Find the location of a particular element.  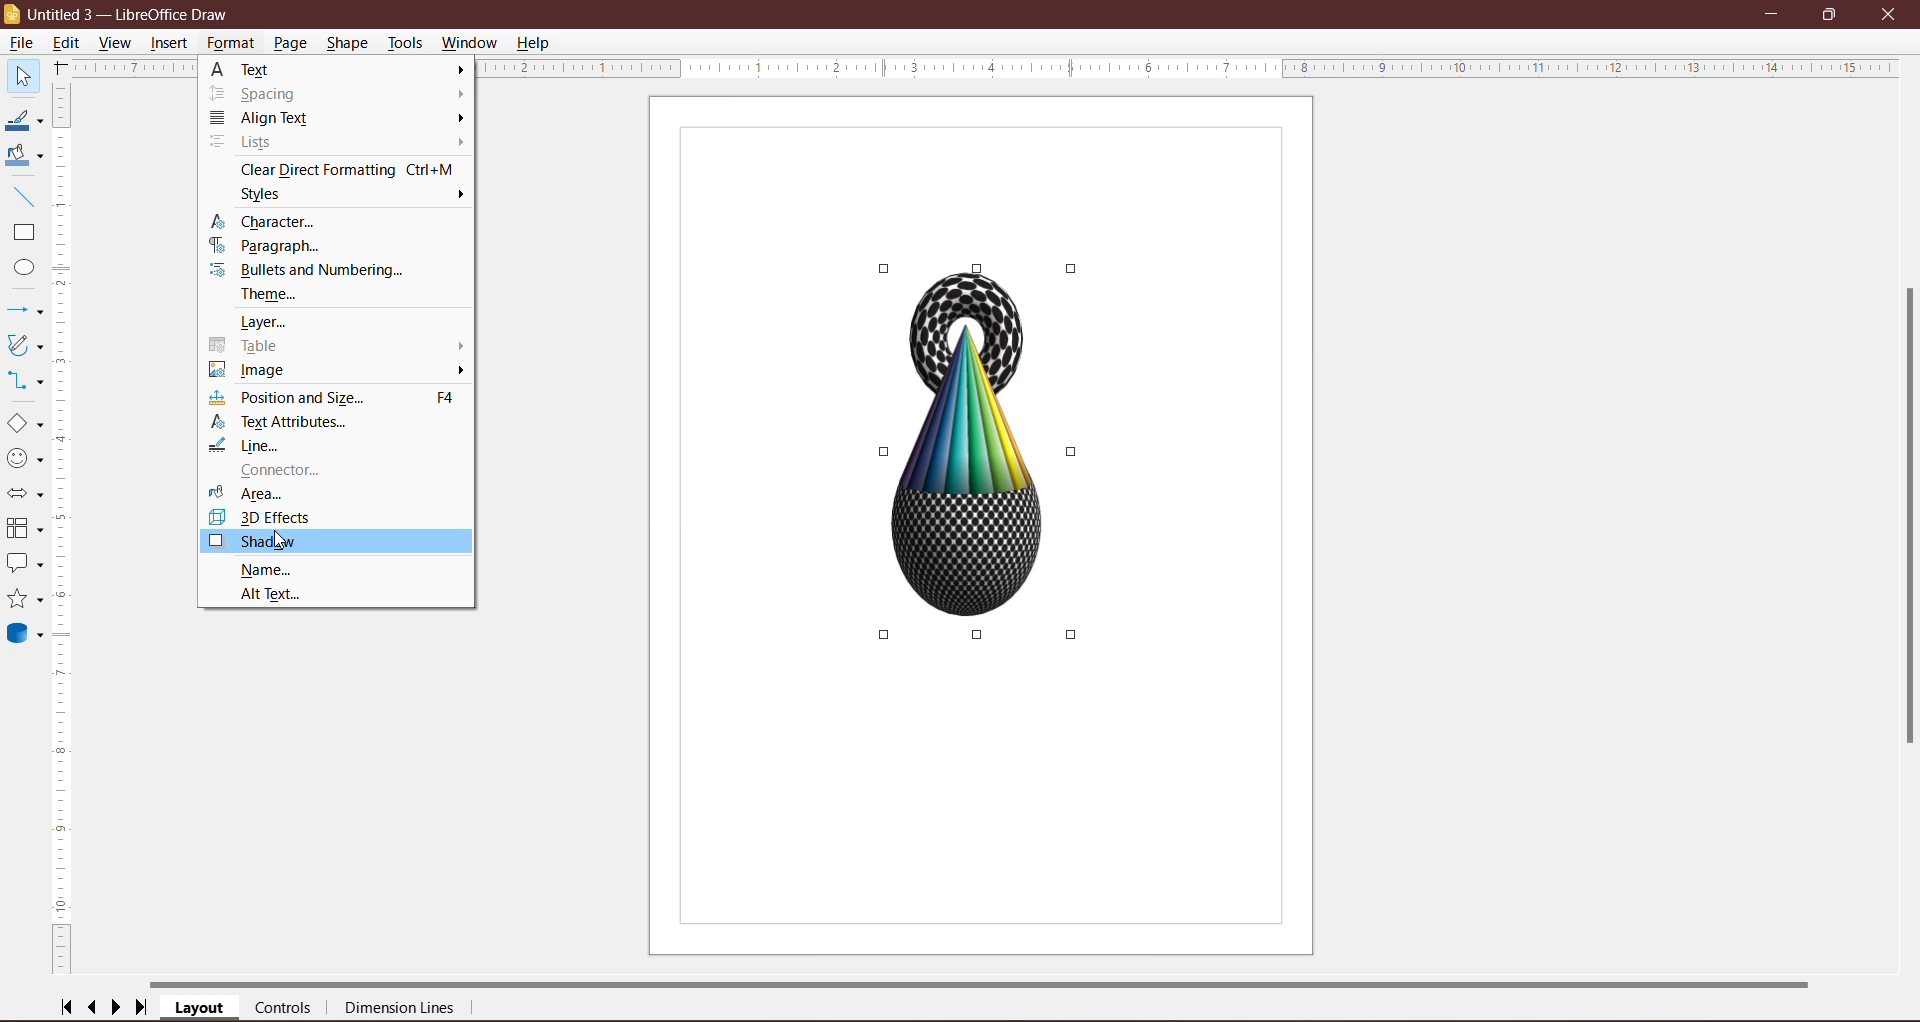

More options is located at coordinates (458, 195).